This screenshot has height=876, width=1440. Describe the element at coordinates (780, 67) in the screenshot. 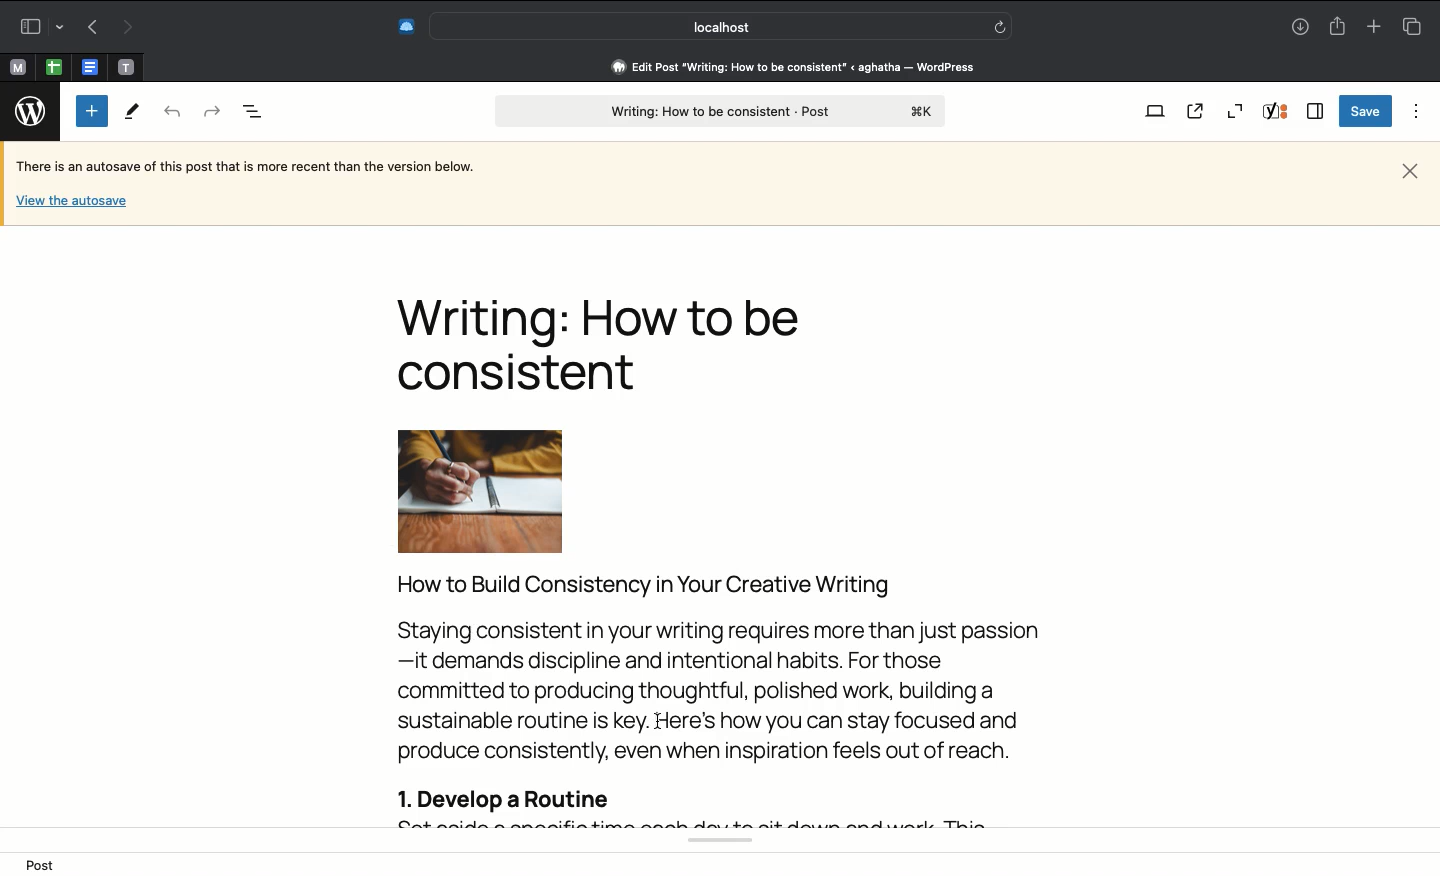

I see `Address` at that location.